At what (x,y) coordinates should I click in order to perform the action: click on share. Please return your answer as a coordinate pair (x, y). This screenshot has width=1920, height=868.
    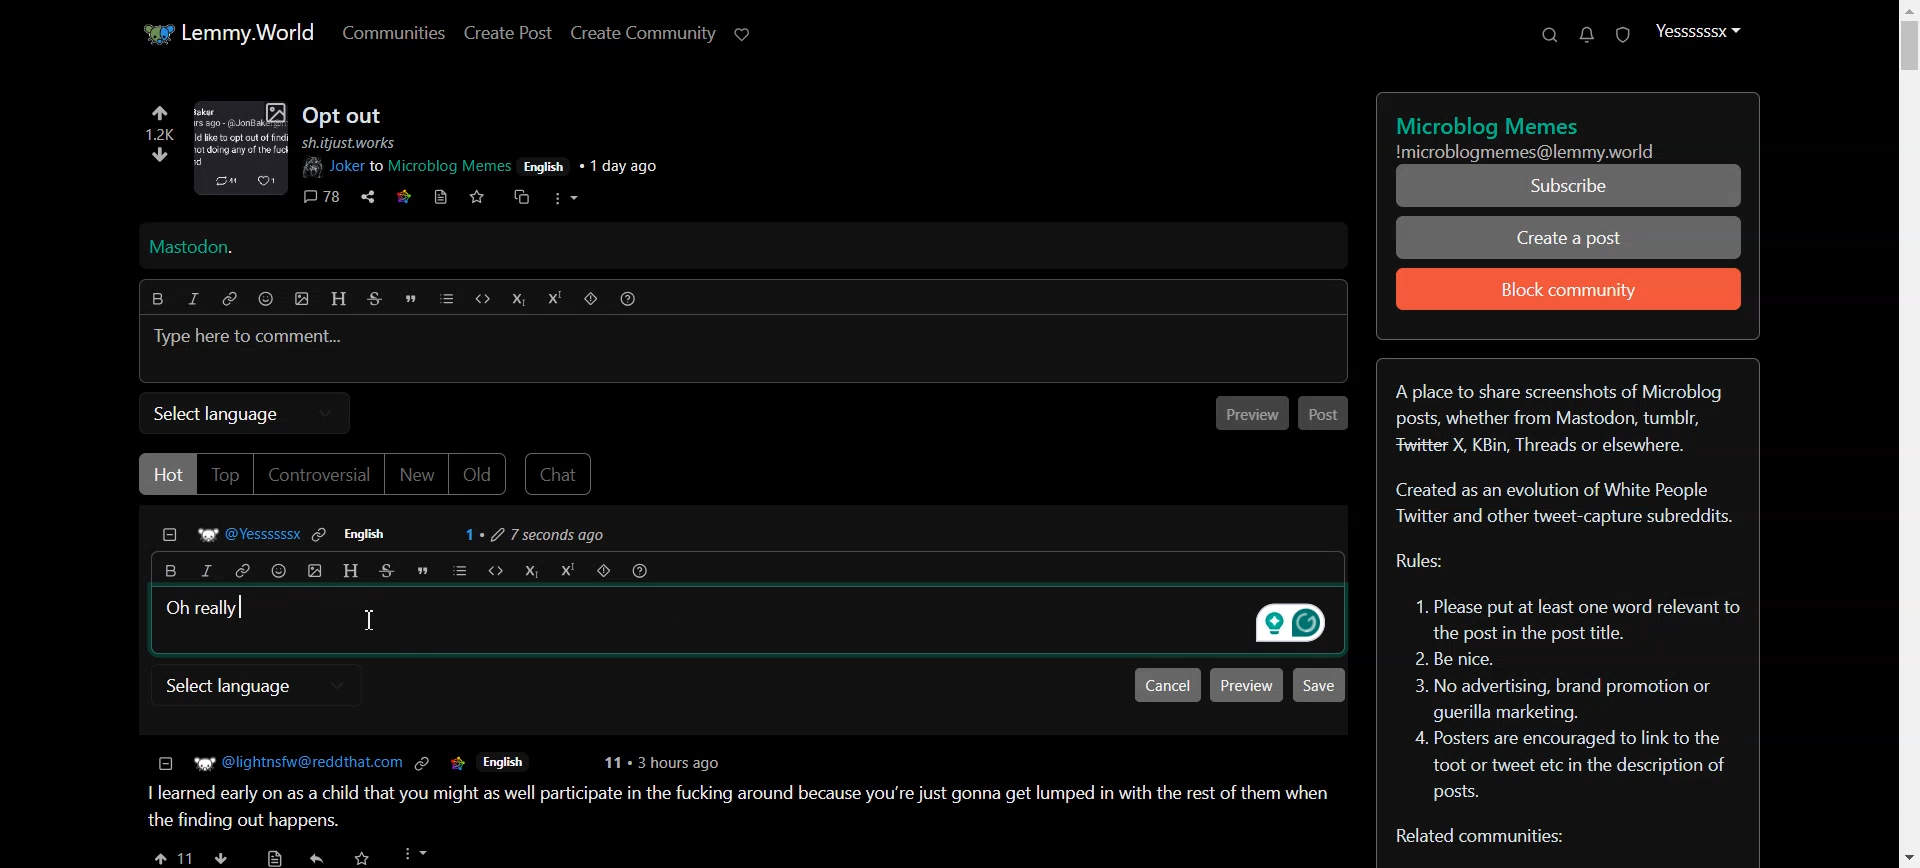
    Looking at the image, I should click on (318, 854).